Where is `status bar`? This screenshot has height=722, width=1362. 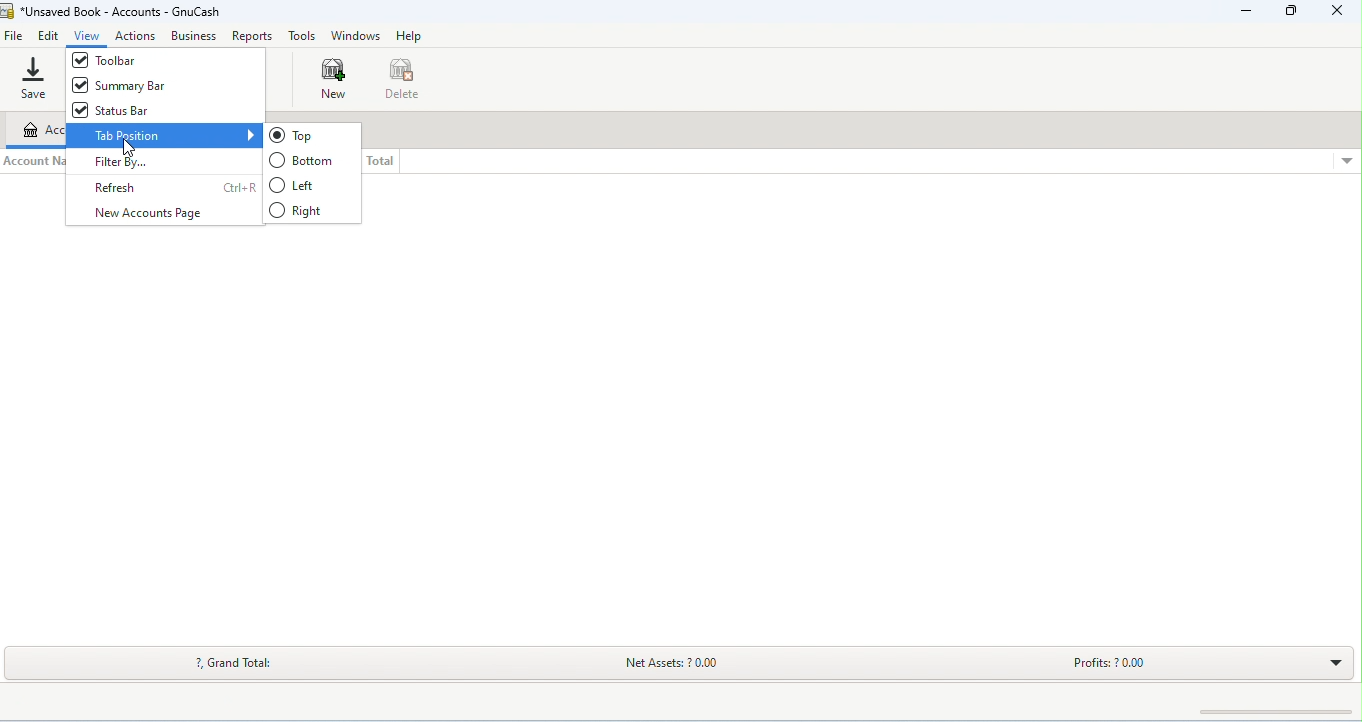 status bar is located at coordinates (147, 110).